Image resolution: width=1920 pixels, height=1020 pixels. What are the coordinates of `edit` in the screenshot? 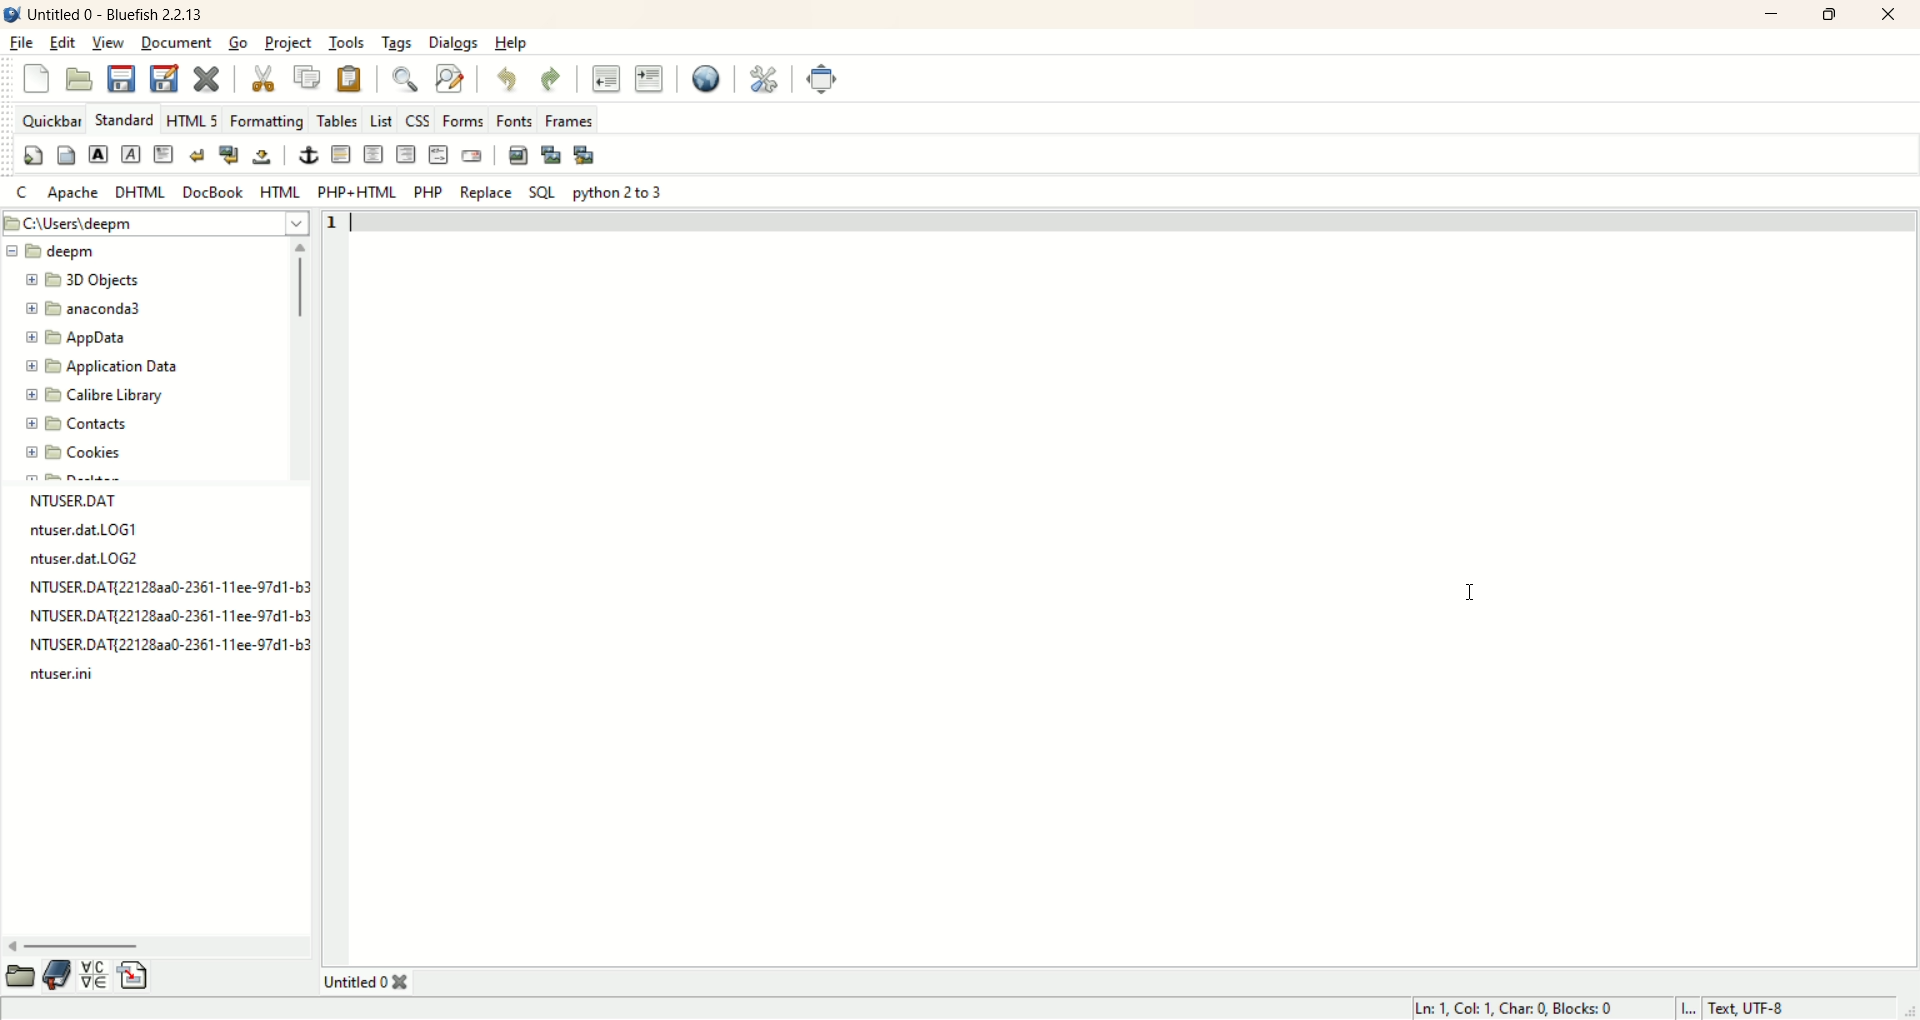 It's located at (61, 43).